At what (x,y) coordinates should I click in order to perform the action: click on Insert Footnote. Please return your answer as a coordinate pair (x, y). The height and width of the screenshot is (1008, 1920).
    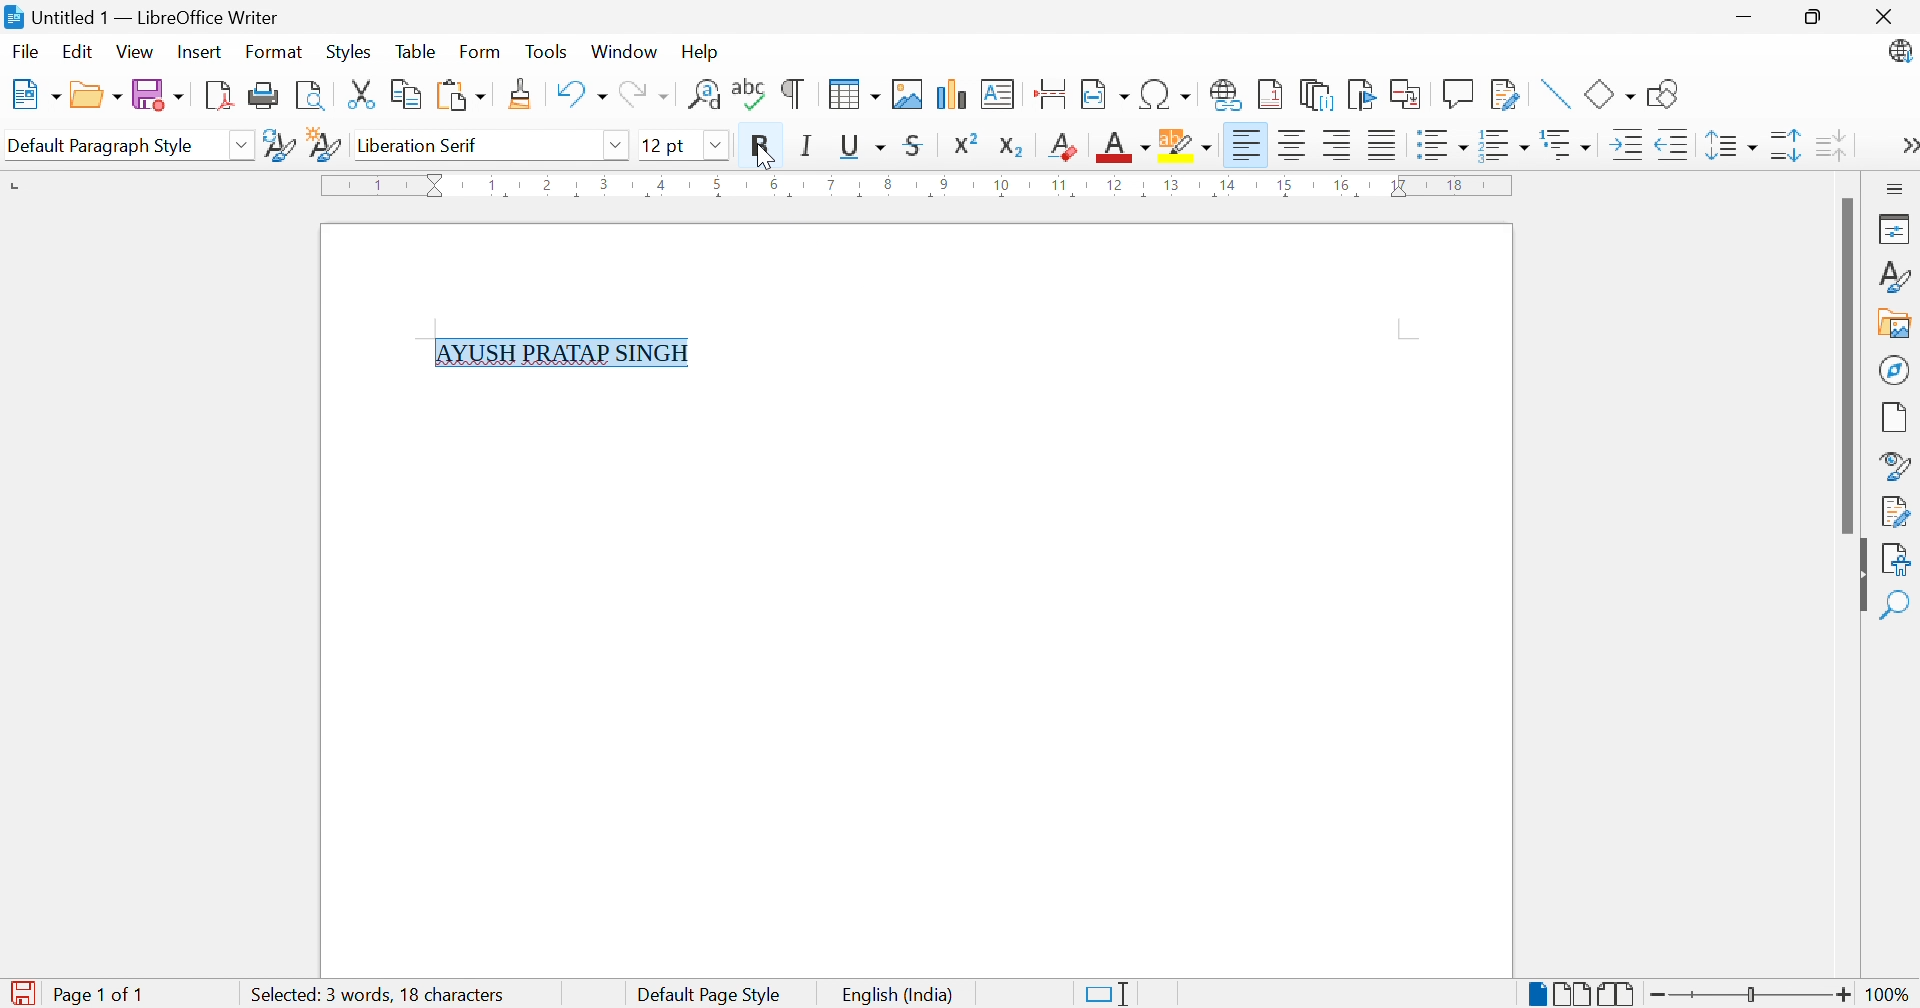
    Looking at the image, I should click on (1268, 96).